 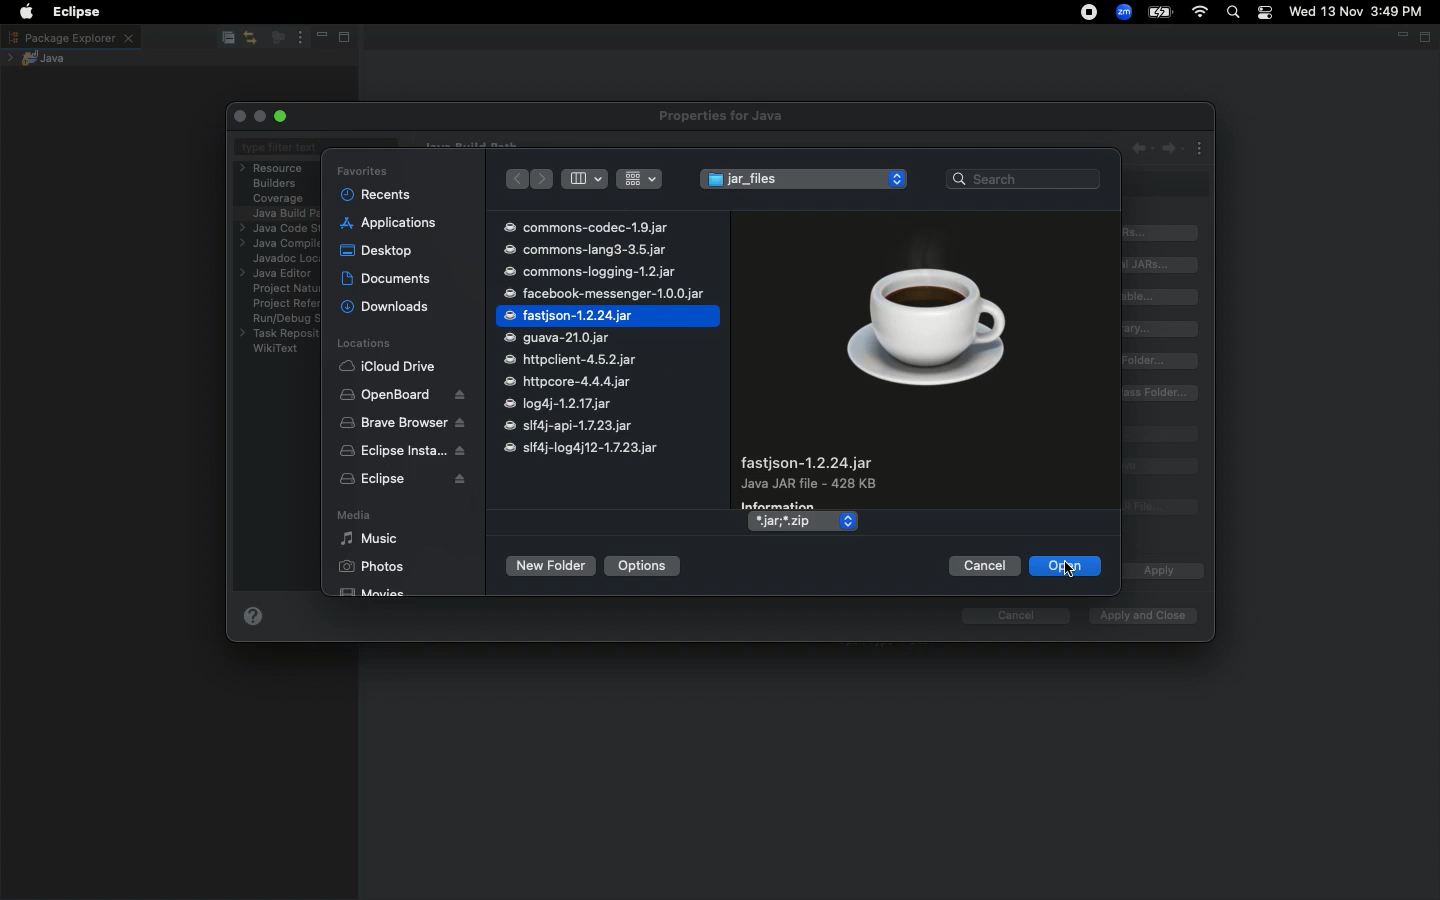 What do you see at coordinates (41, 58) in the screenshot?
I see `Java project` at bounding box center [41, 58].